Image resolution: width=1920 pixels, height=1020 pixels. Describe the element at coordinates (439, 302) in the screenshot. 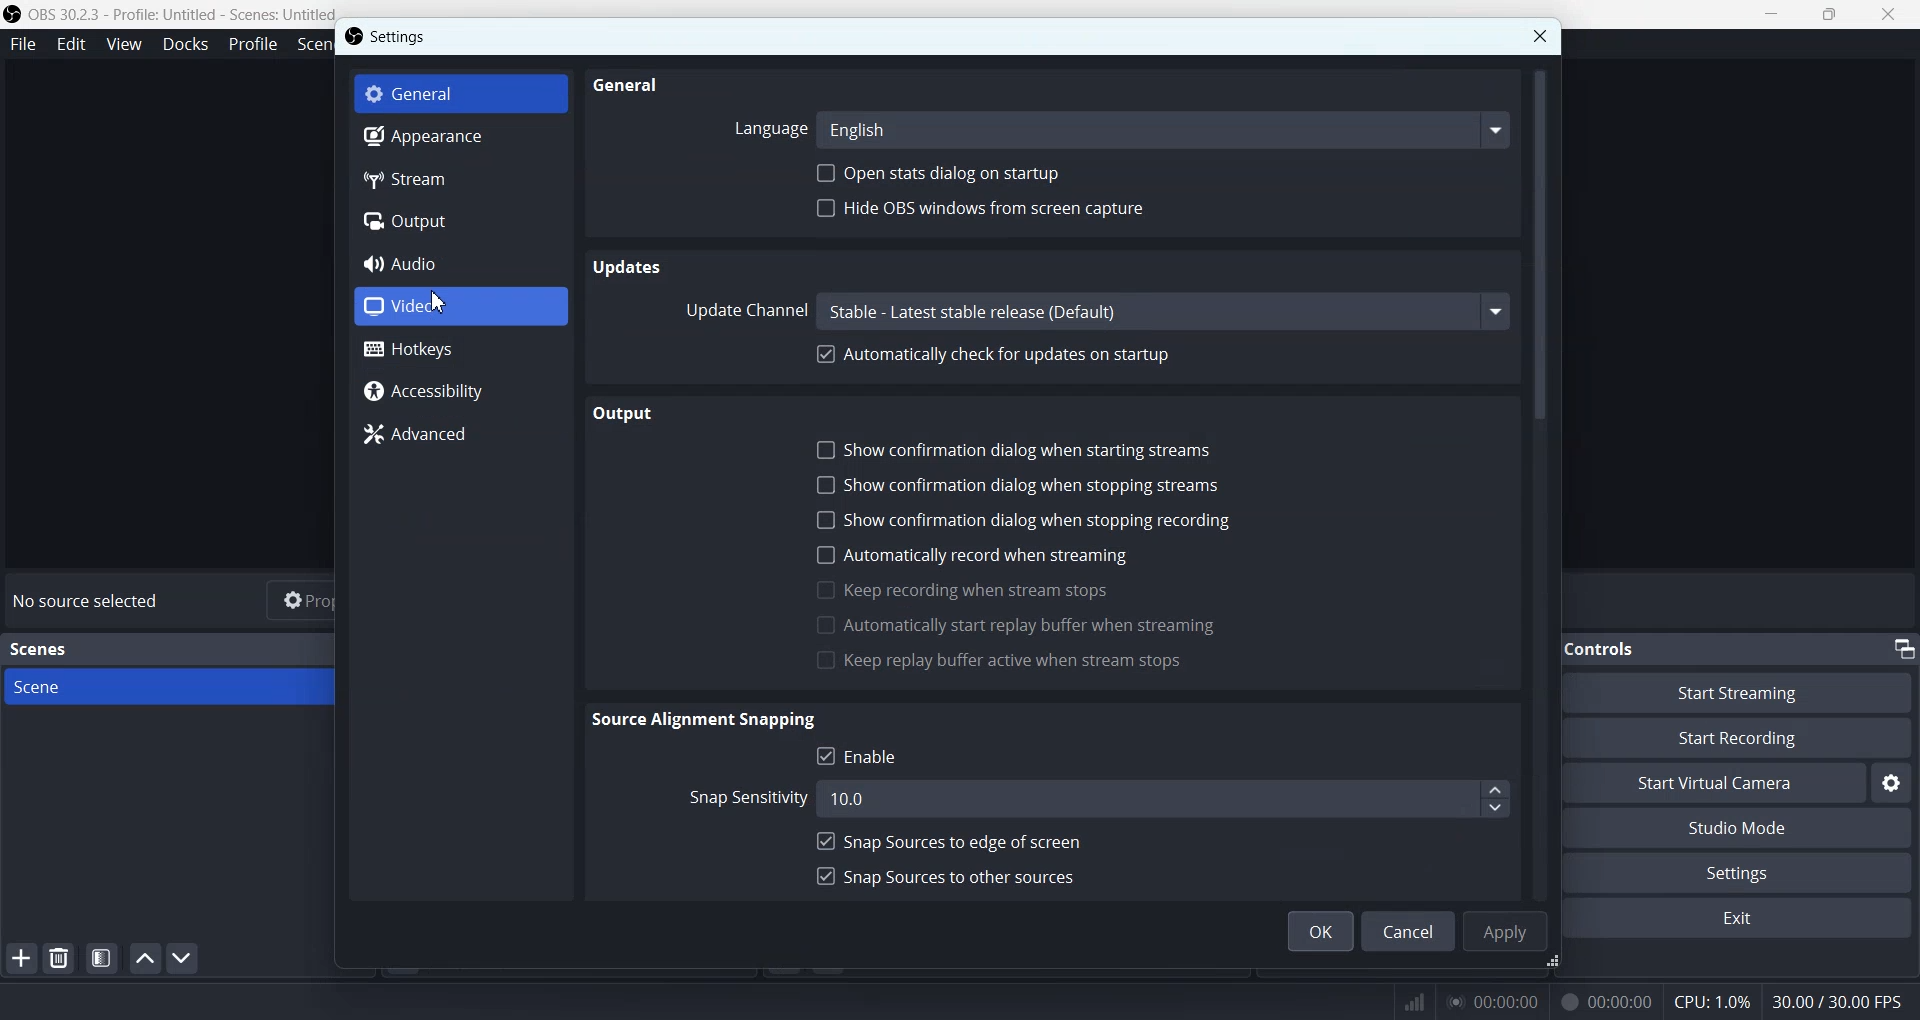

I see `cursor` at that location.